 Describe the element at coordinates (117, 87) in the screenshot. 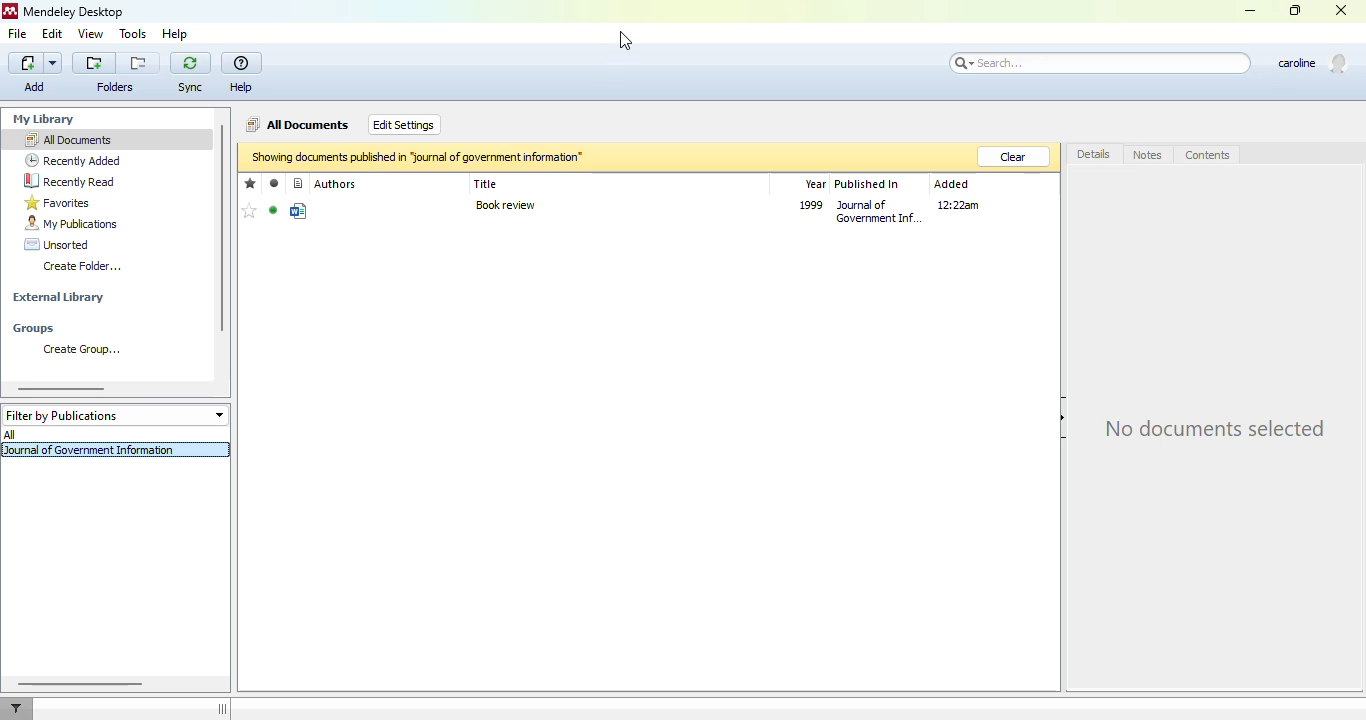

I see `folders` at that location.